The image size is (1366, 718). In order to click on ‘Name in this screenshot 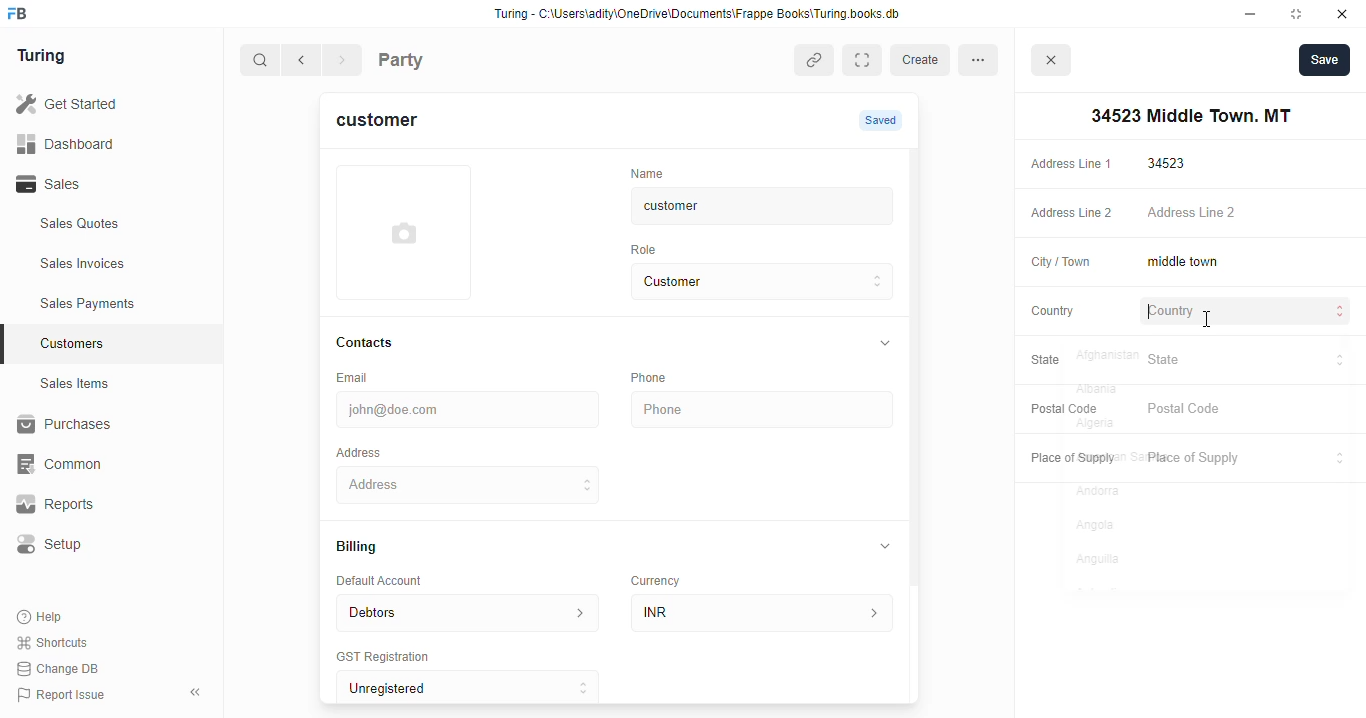, I will do `click(652, 172)`.